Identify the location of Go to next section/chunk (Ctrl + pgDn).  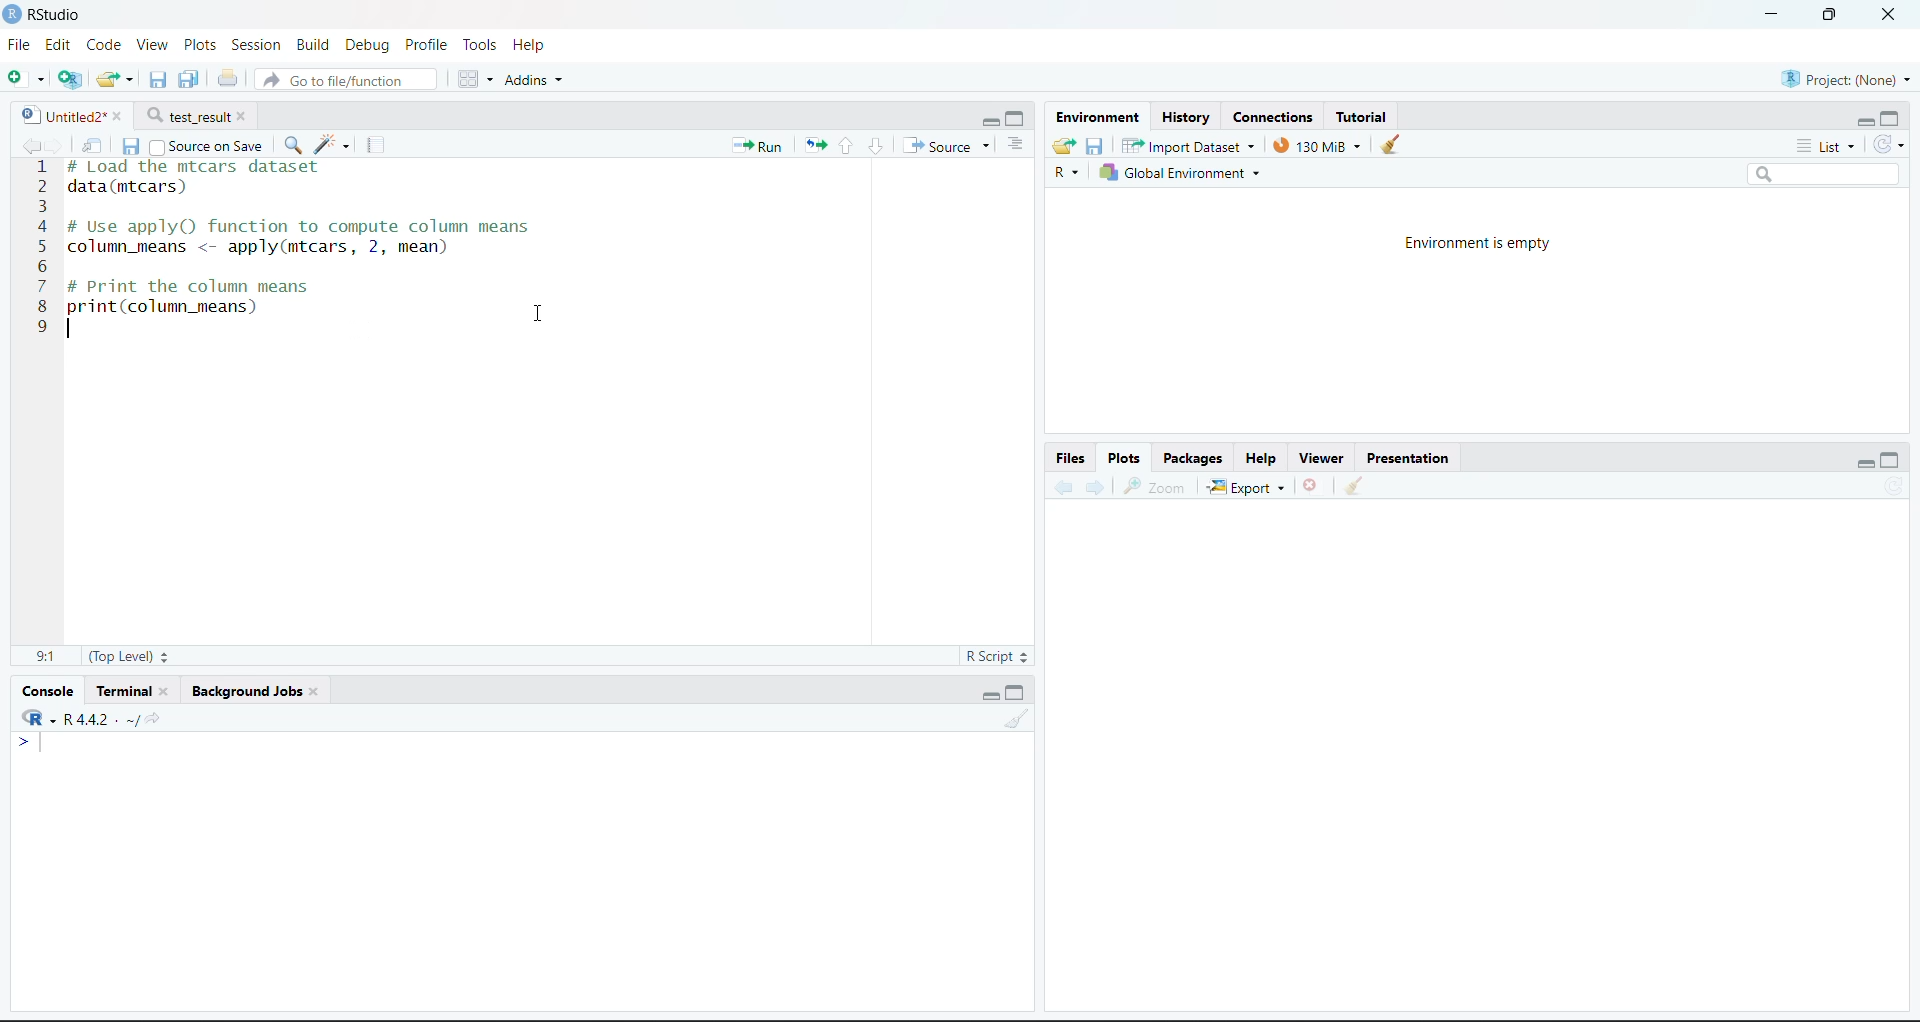
(875, 145).